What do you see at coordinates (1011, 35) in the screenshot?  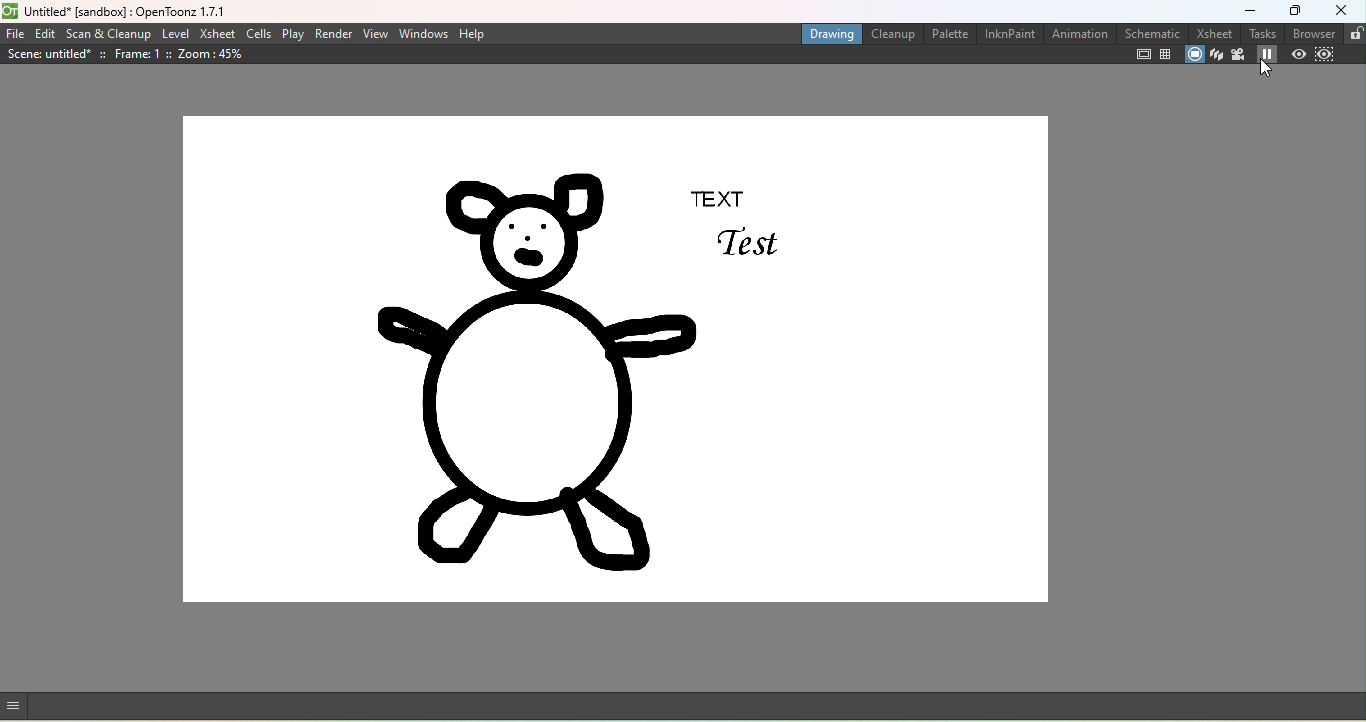 I see `InknPaint` at bounding box center [1011, 35].